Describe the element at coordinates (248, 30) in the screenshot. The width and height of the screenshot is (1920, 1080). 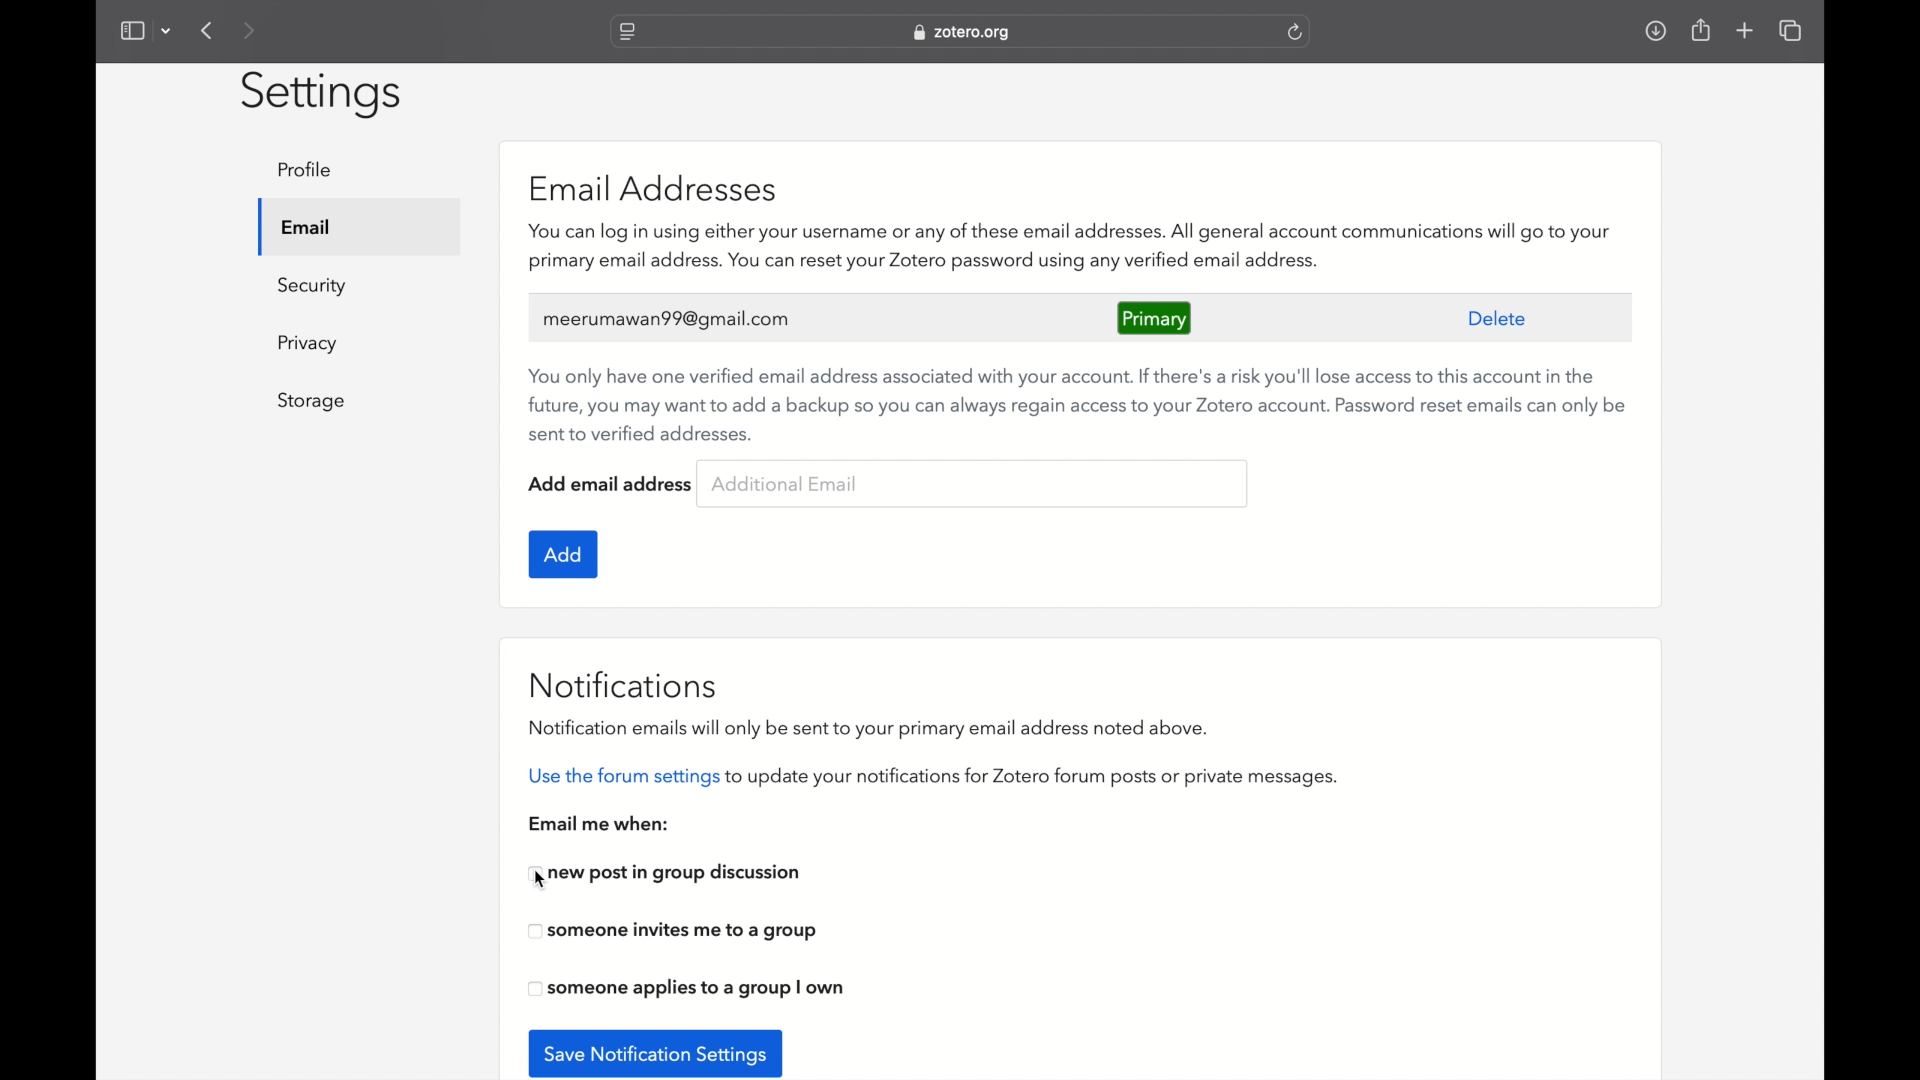
I see `next` at that location.